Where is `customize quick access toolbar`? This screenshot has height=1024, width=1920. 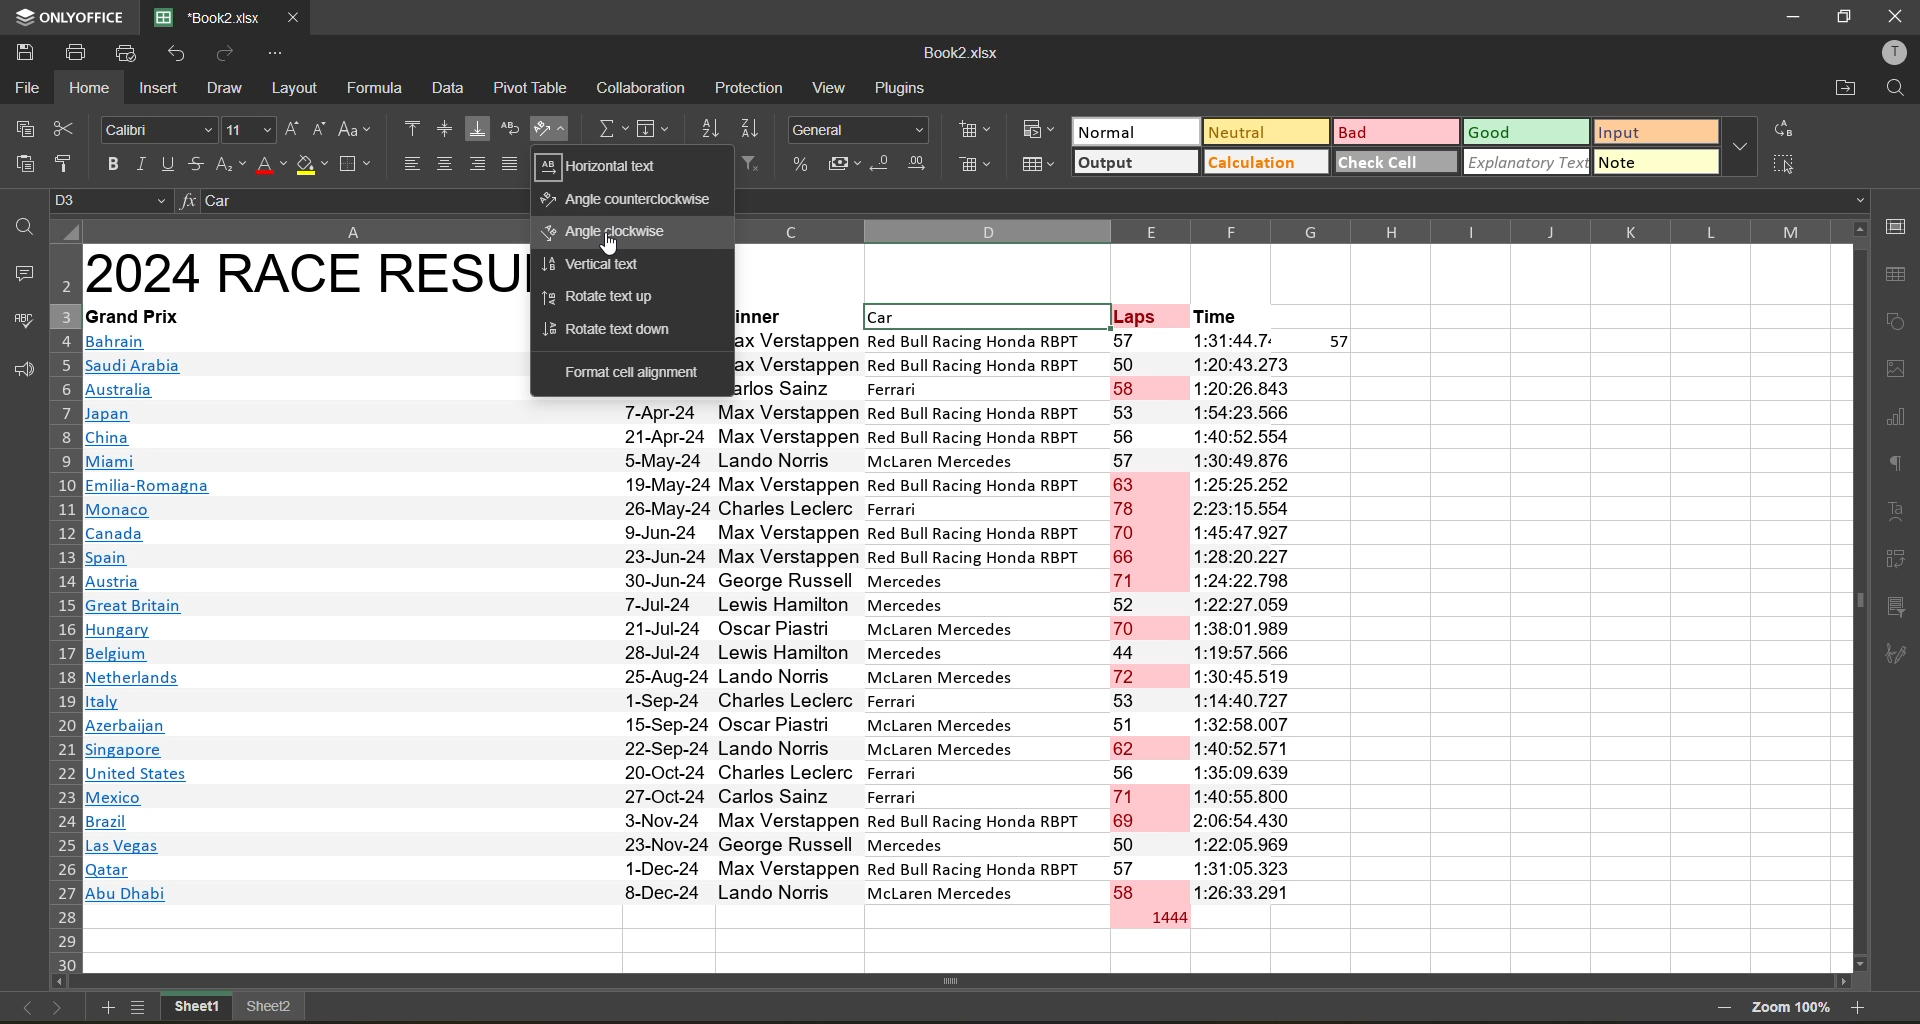 customize quick access toolbar is located at coordinates (268, 53).